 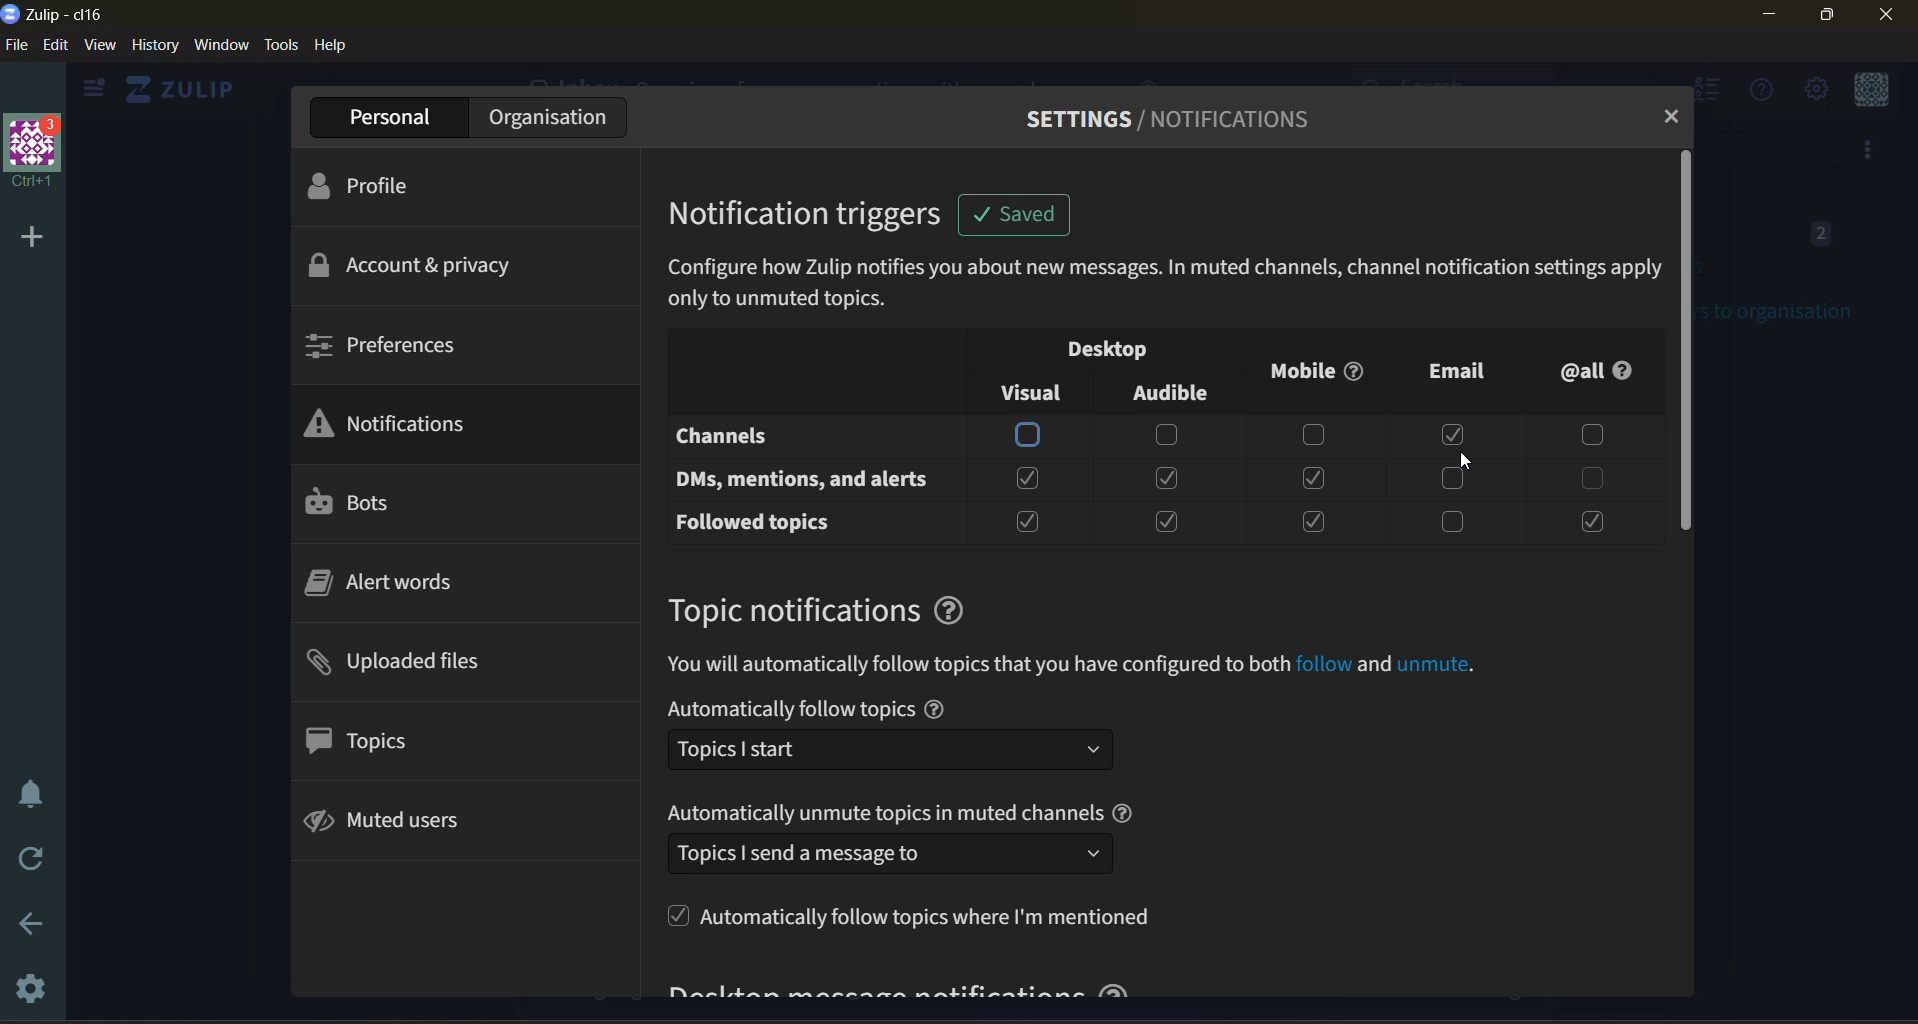 What do you see at coordinates (53, 44) in the screenshot?
I see `edit` at bounding box center [53, 44].